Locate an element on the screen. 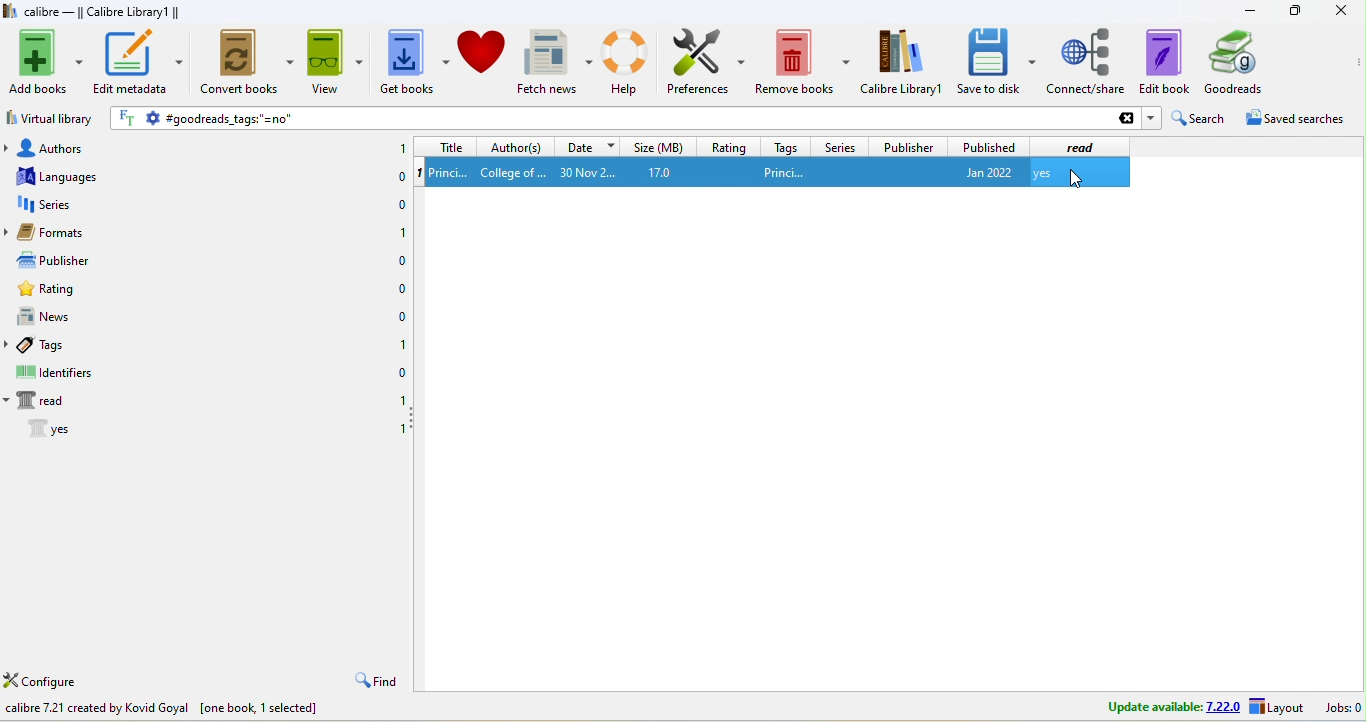 This screenshot has width=1366, height=722. layout is located at coordinates (1279, 708).